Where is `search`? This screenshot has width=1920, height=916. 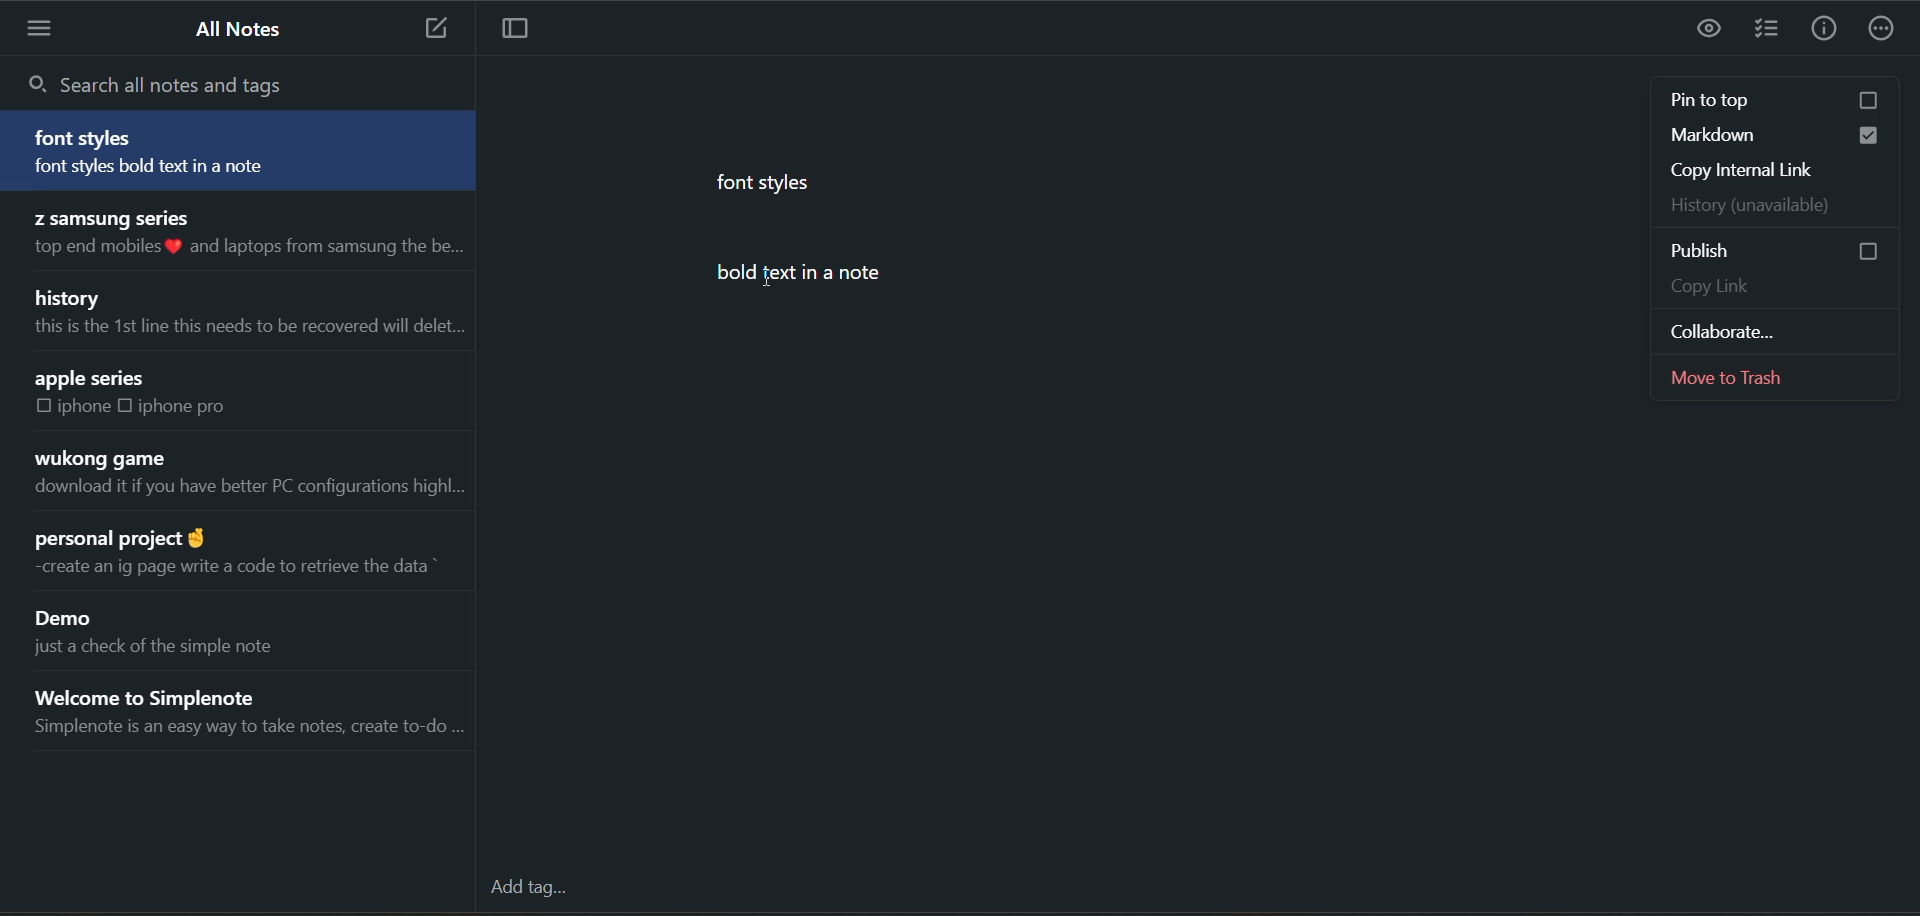 search is located at coordinates (166, 83).